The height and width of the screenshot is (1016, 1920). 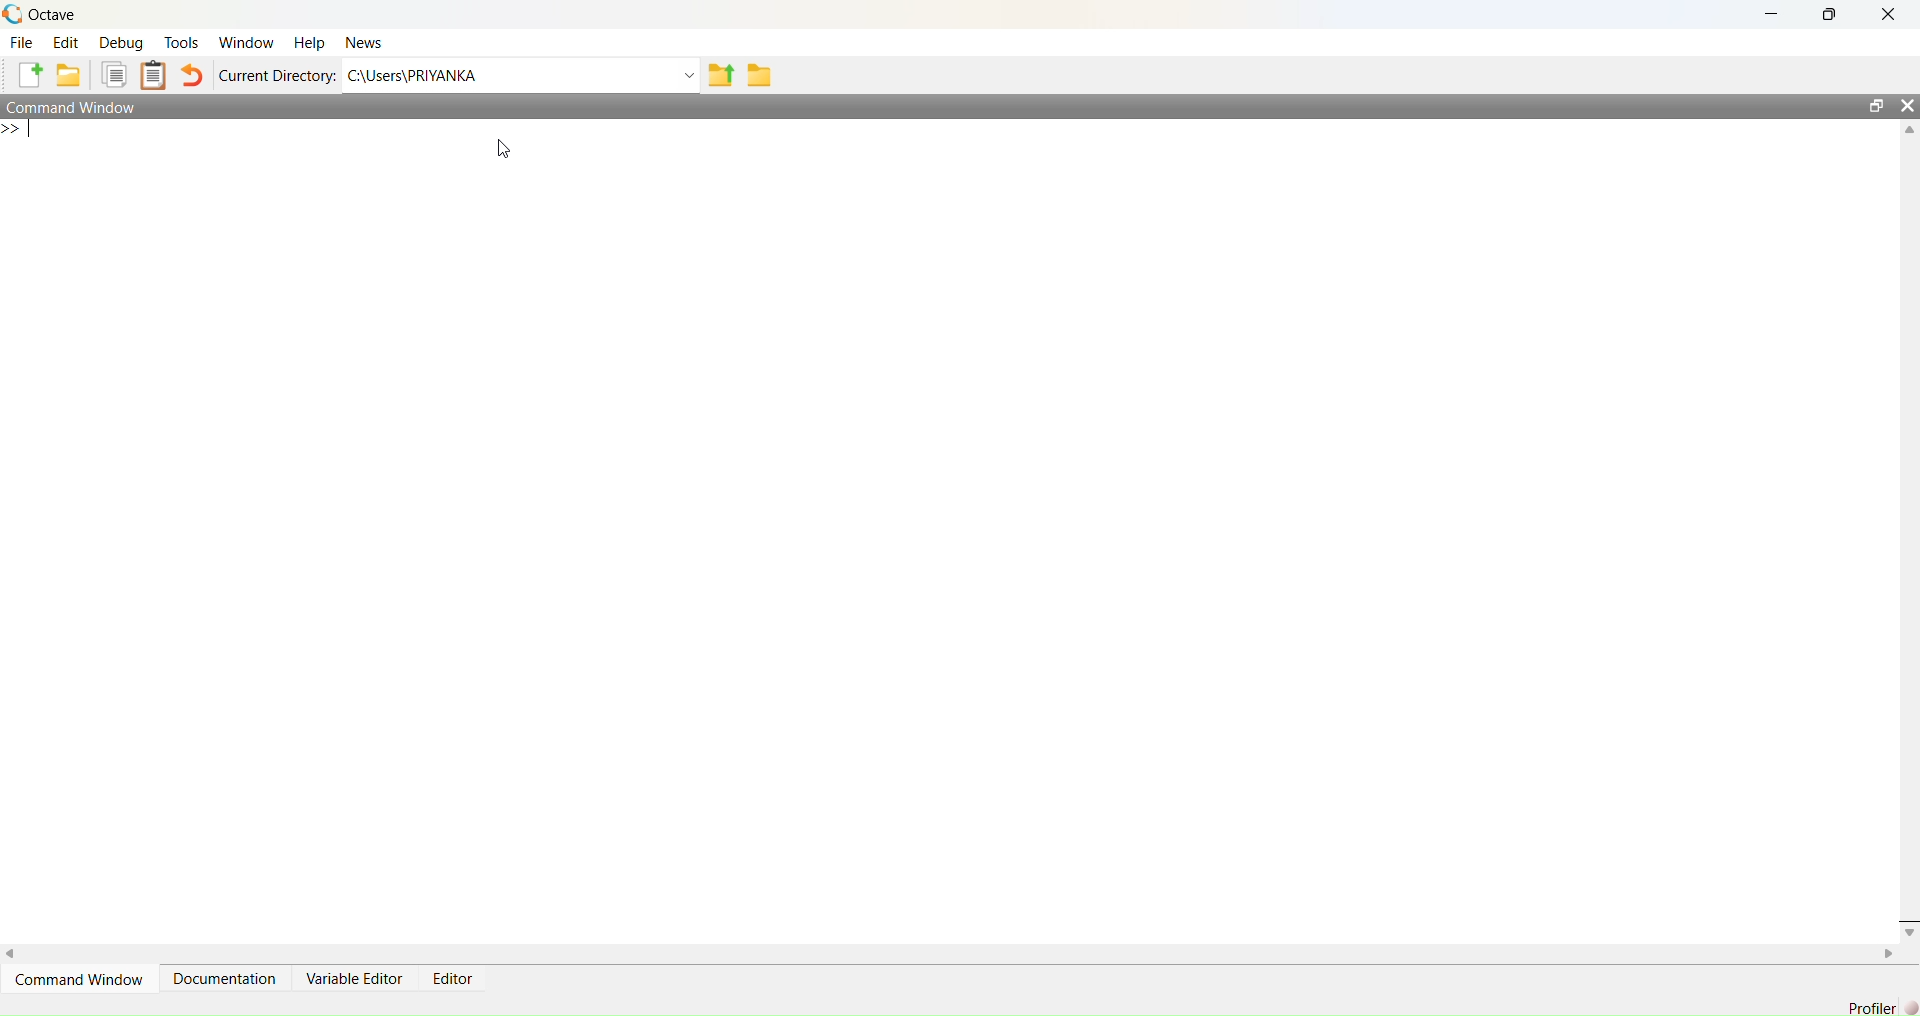 I want to click on Dropdown, so click(x=692, y=75).